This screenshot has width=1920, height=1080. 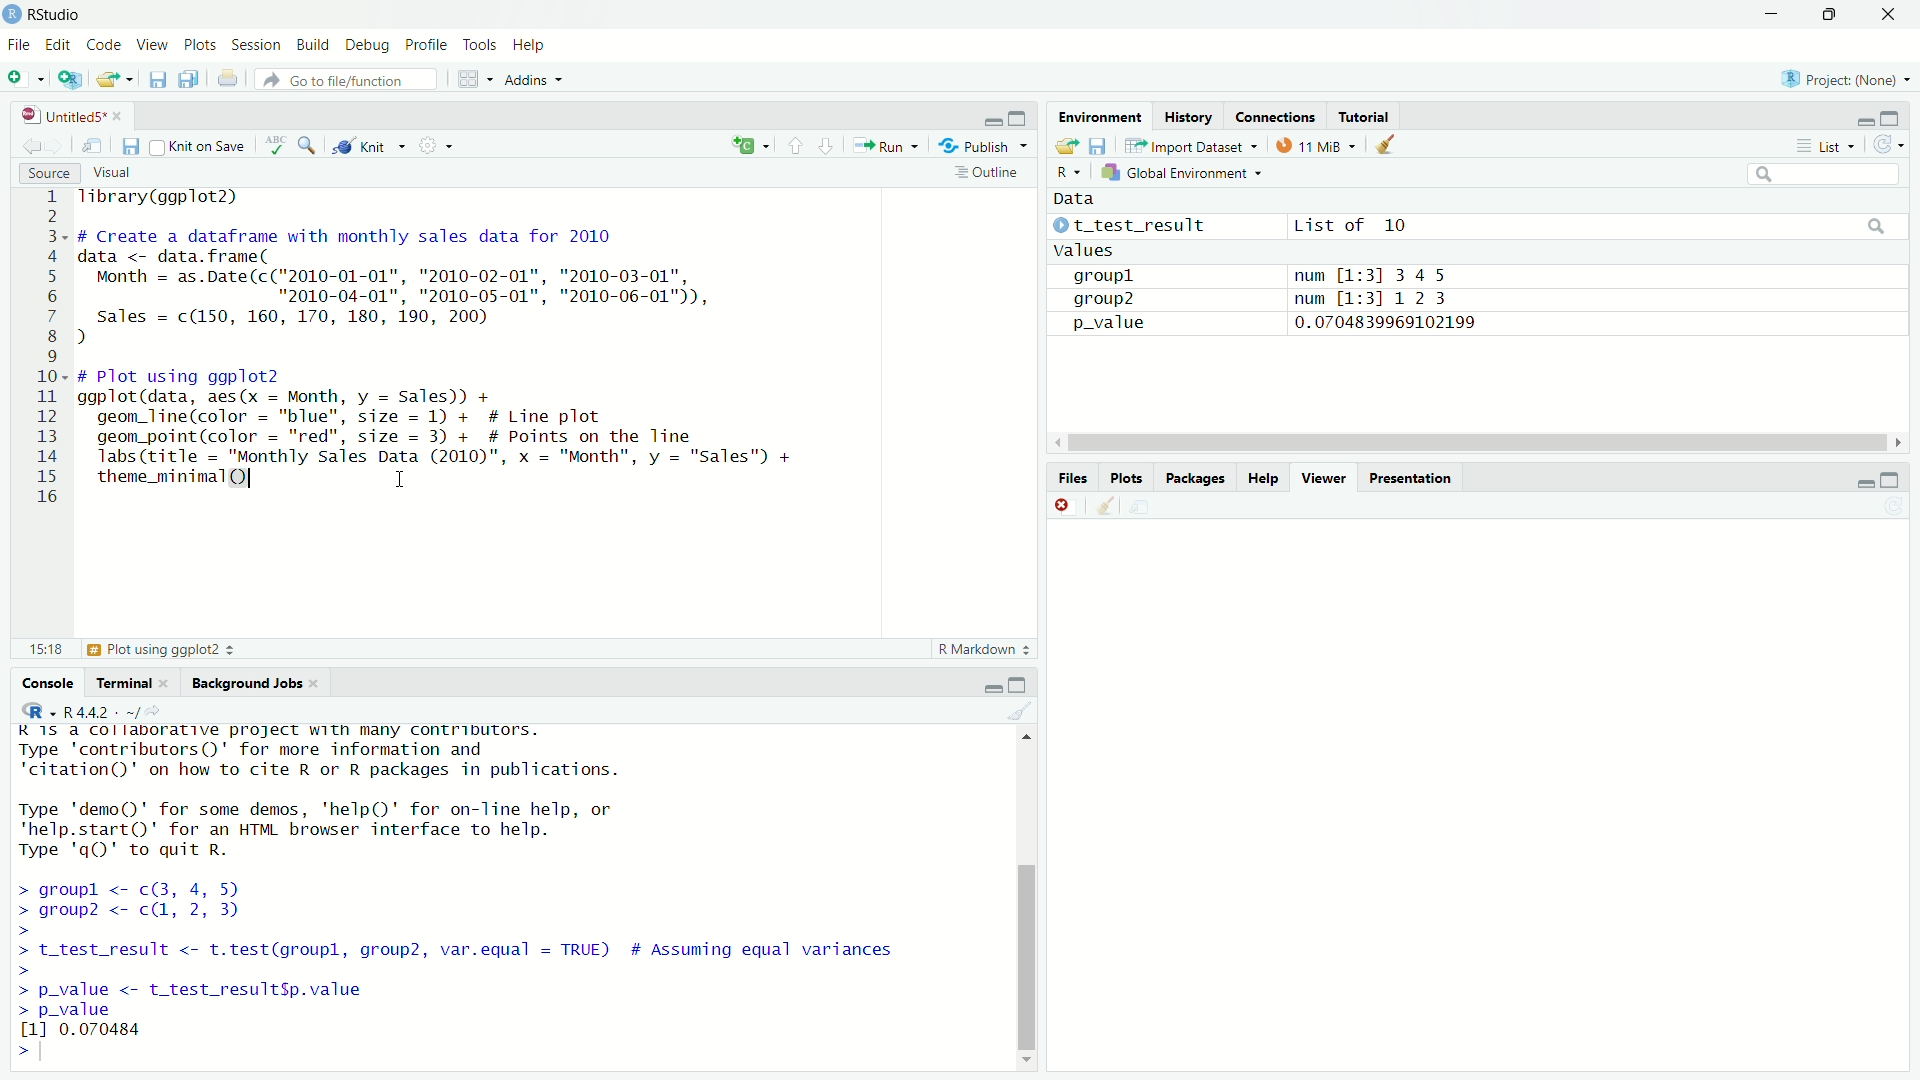 What do you see at coordinates (1834, 16) in the screenshot?
I see `down` at bounding box center [1834, 16].